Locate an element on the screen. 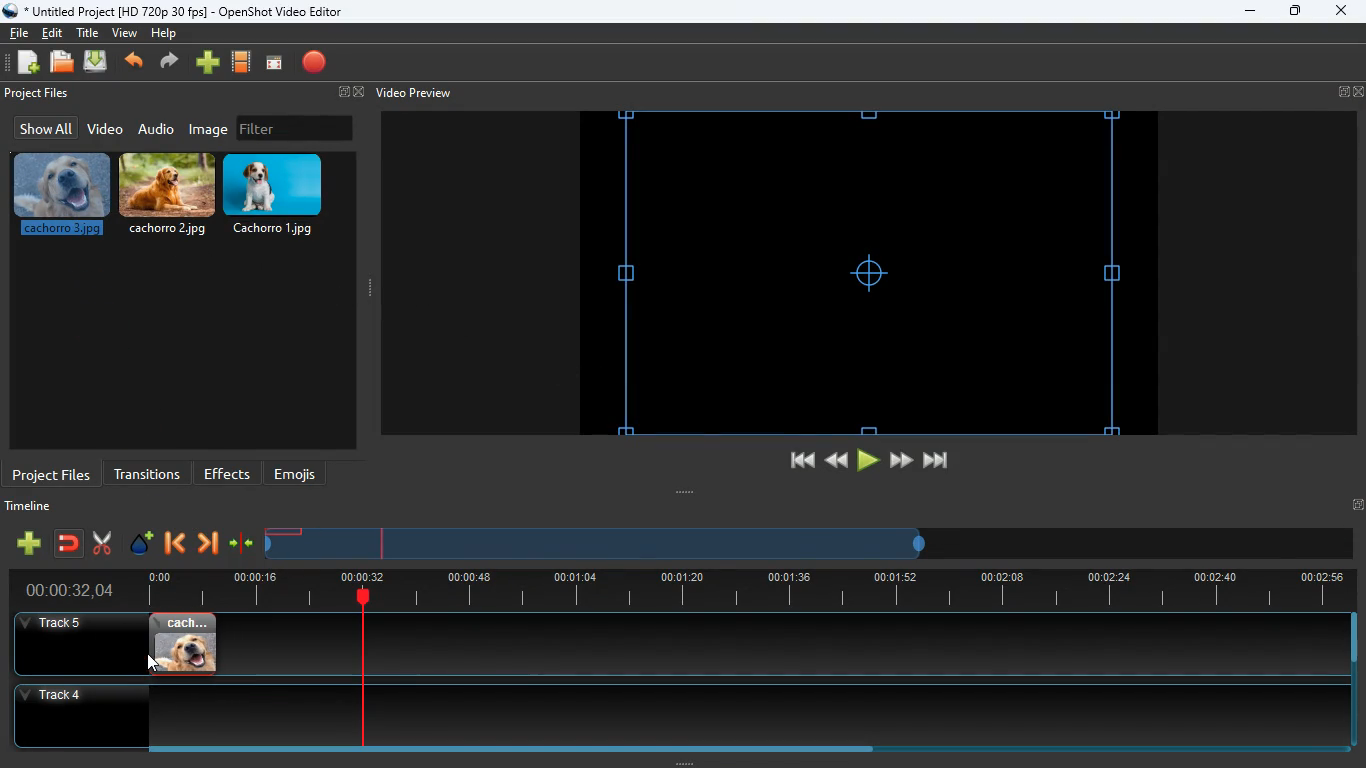 This screenshot has height=768, width=1366. transitions is located at coordinates (147, 472).